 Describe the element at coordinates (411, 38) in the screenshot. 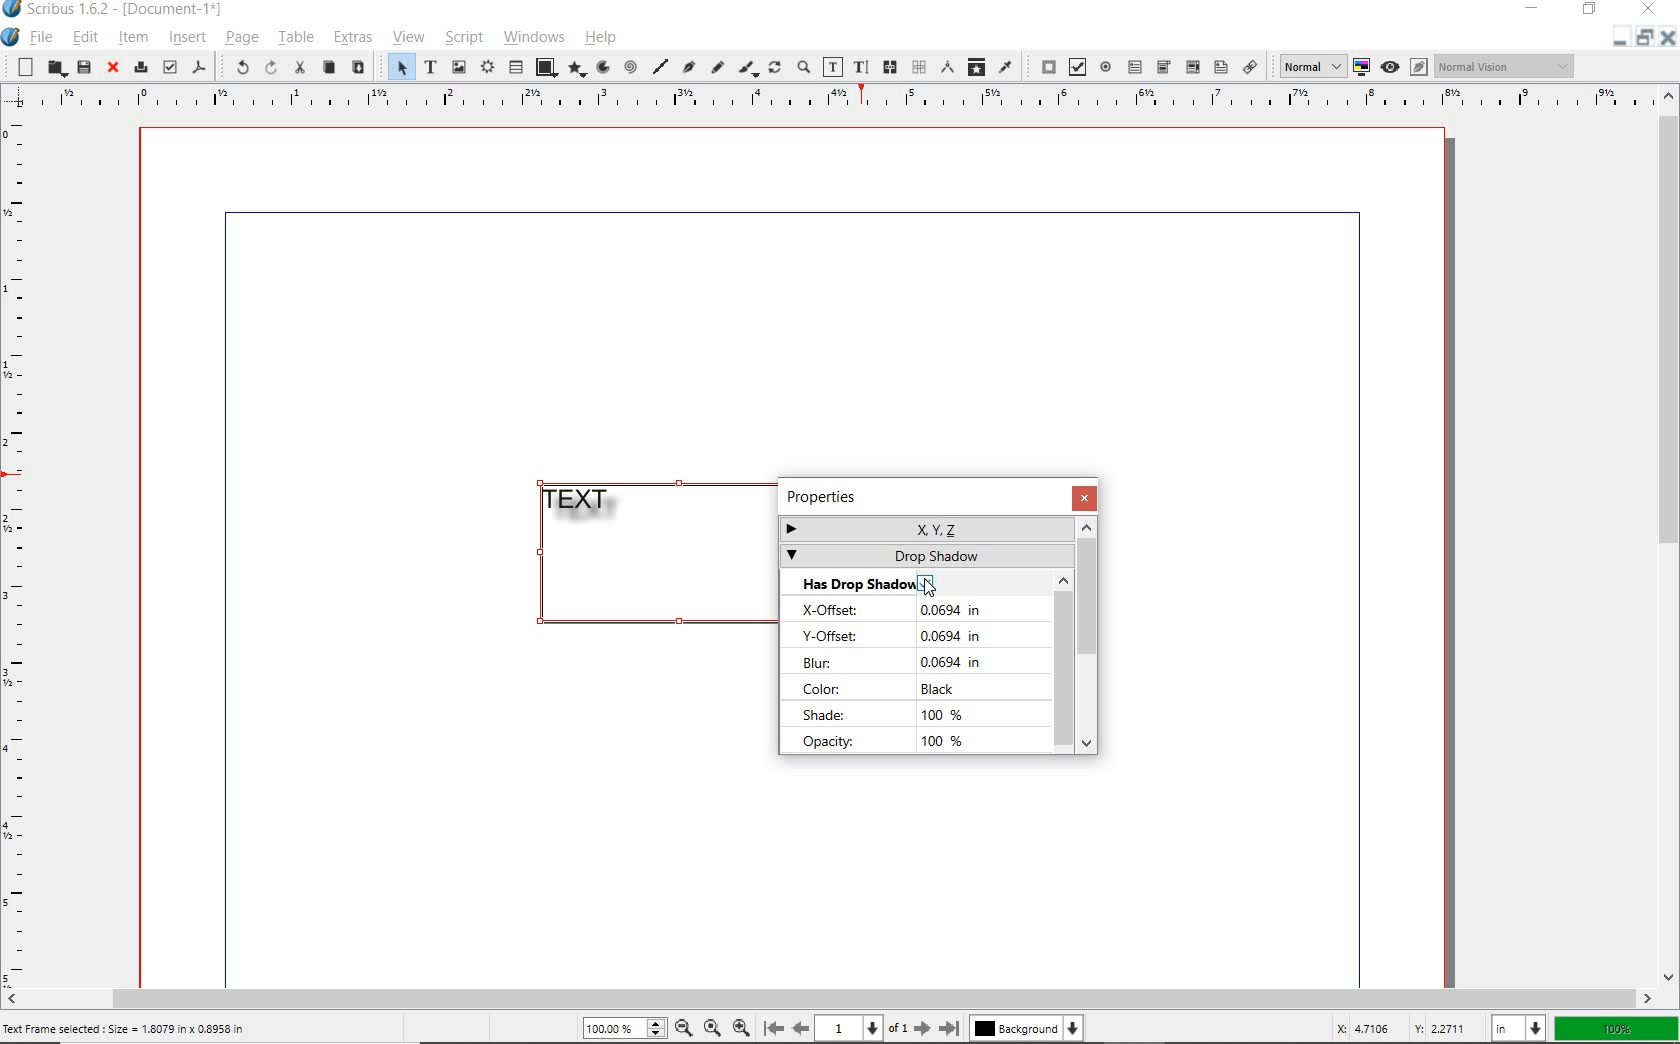

I see `view` at that location.